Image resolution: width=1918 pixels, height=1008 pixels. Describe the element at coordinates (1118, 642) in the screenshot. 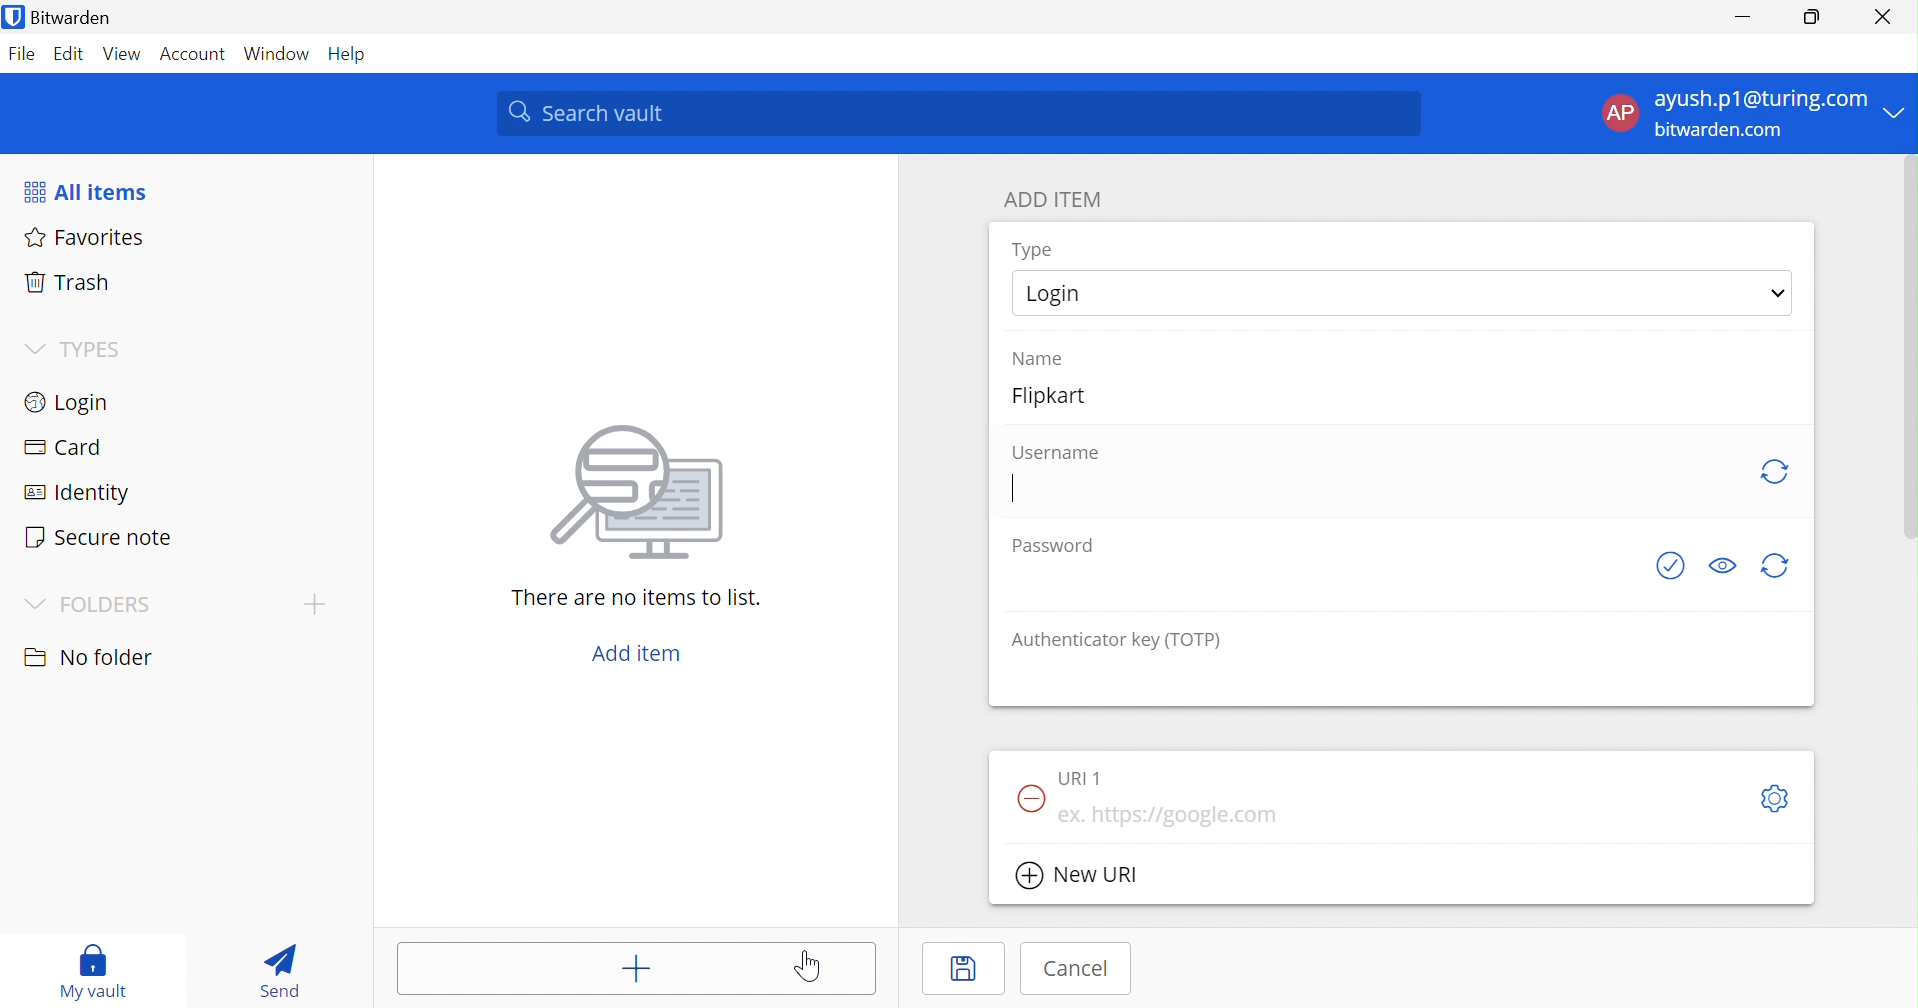

I see `Authenticator key (TOTP)` at that location.